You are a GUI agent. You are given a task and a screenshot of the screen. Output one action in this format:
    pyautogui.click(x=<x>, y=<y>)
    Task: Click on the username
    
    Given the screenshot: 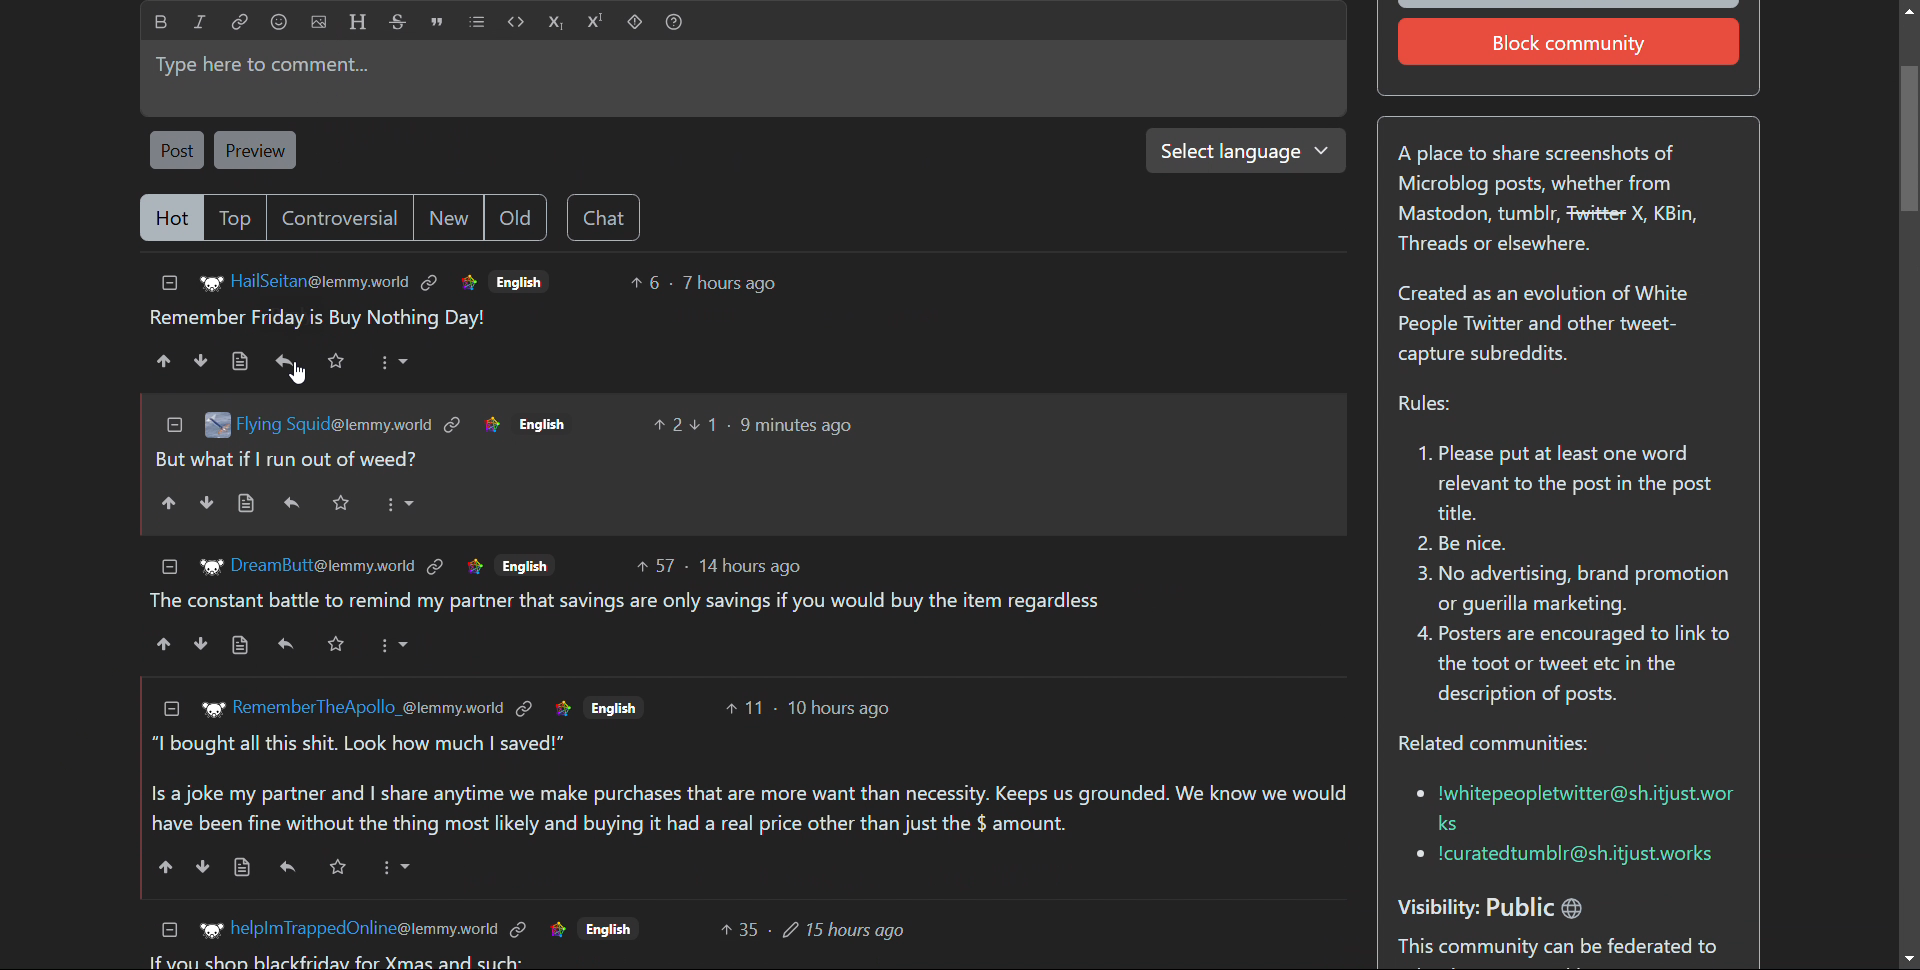 What is the action you would take?
    pyautogui.click(x=358, y=929)
    